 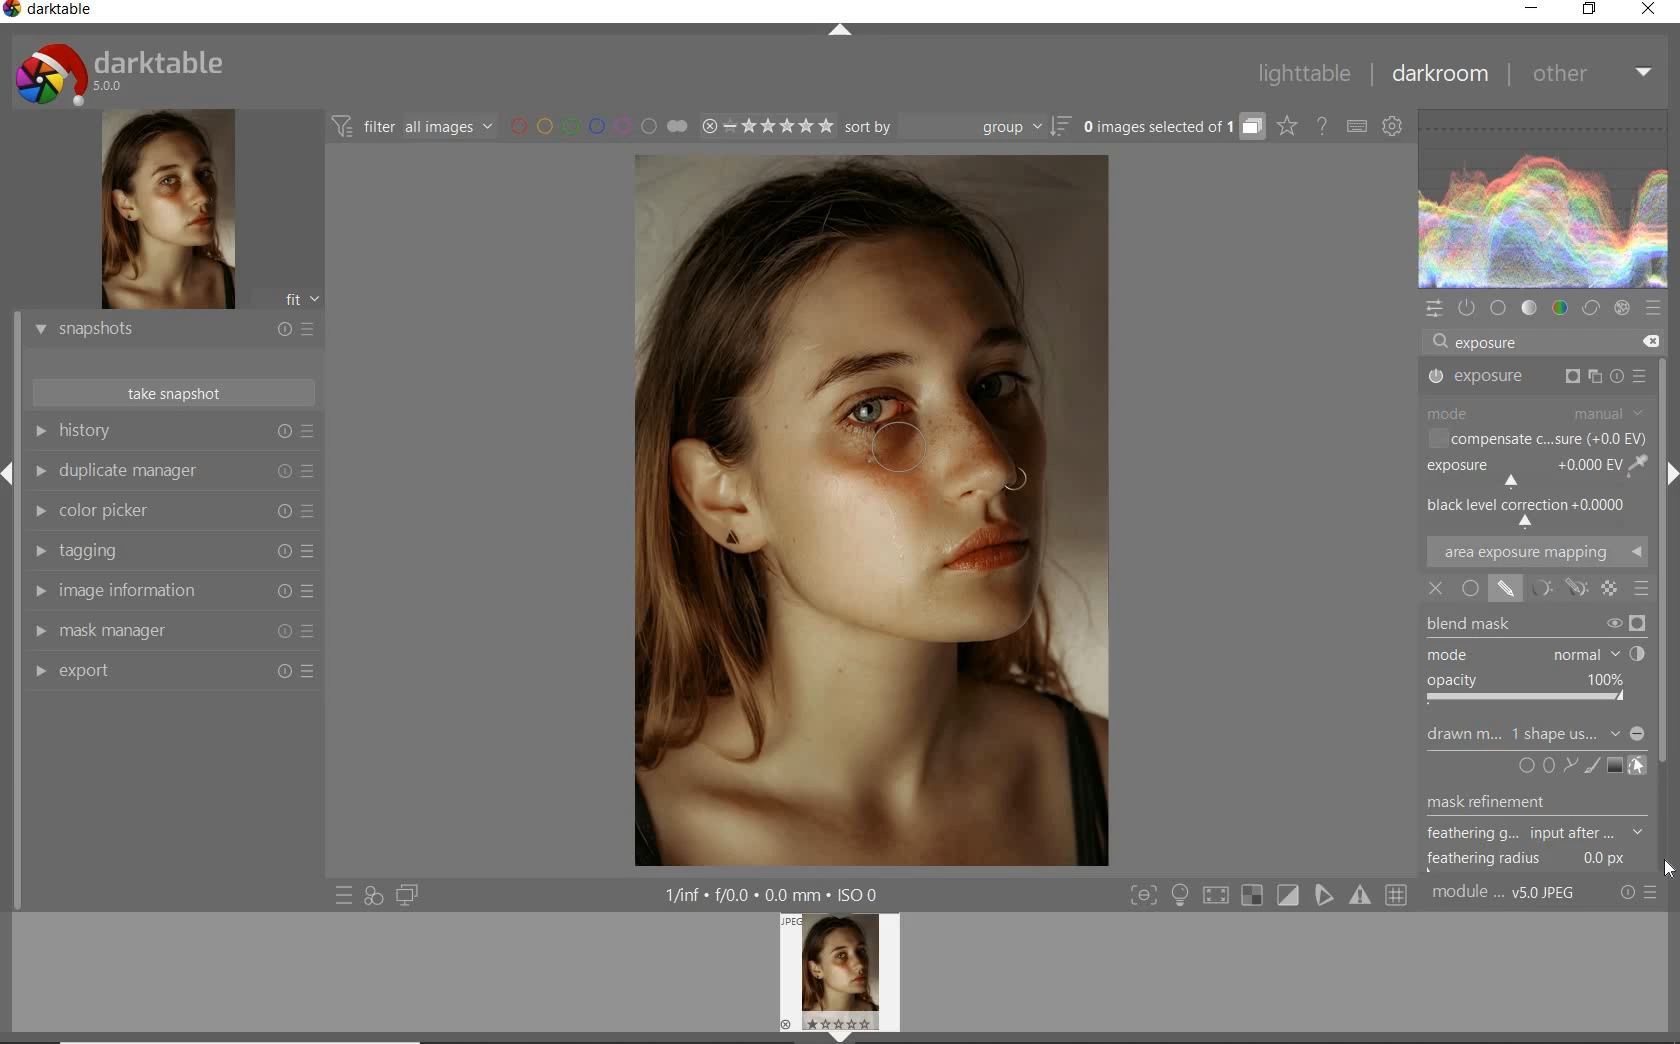 What do you see at coordinates (1662, 544) in the screenshot?
I see `scrollbar` at bounding box center [1662, 544].